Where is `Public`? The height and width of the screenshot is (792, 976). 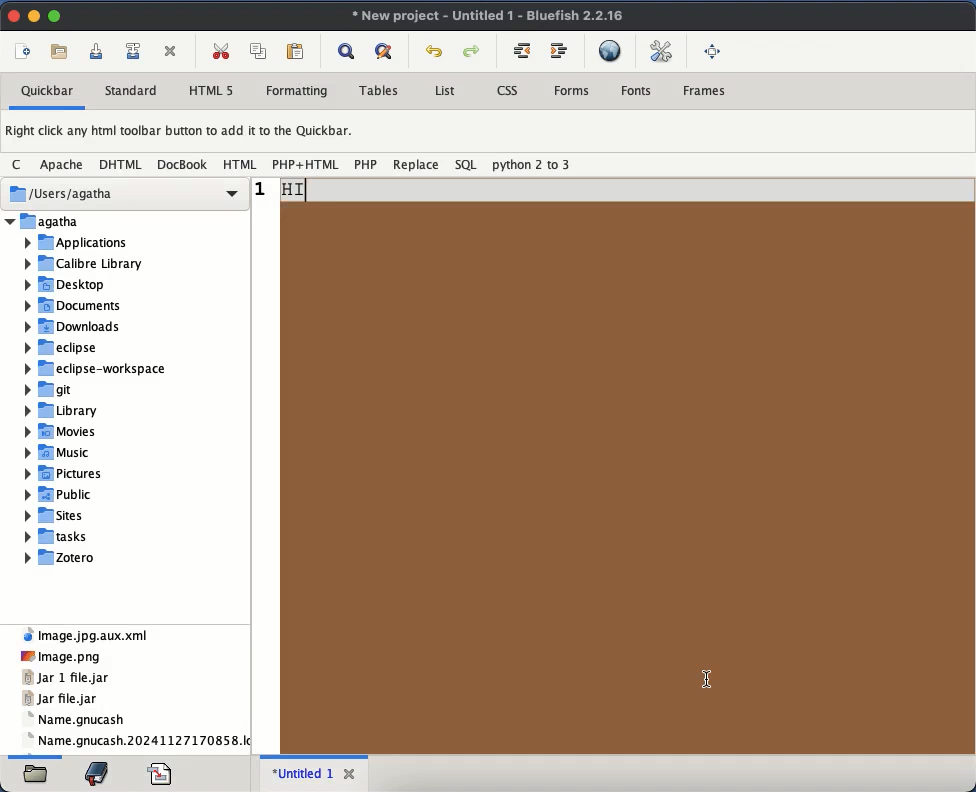
Public is located at coordinates (58, 495).